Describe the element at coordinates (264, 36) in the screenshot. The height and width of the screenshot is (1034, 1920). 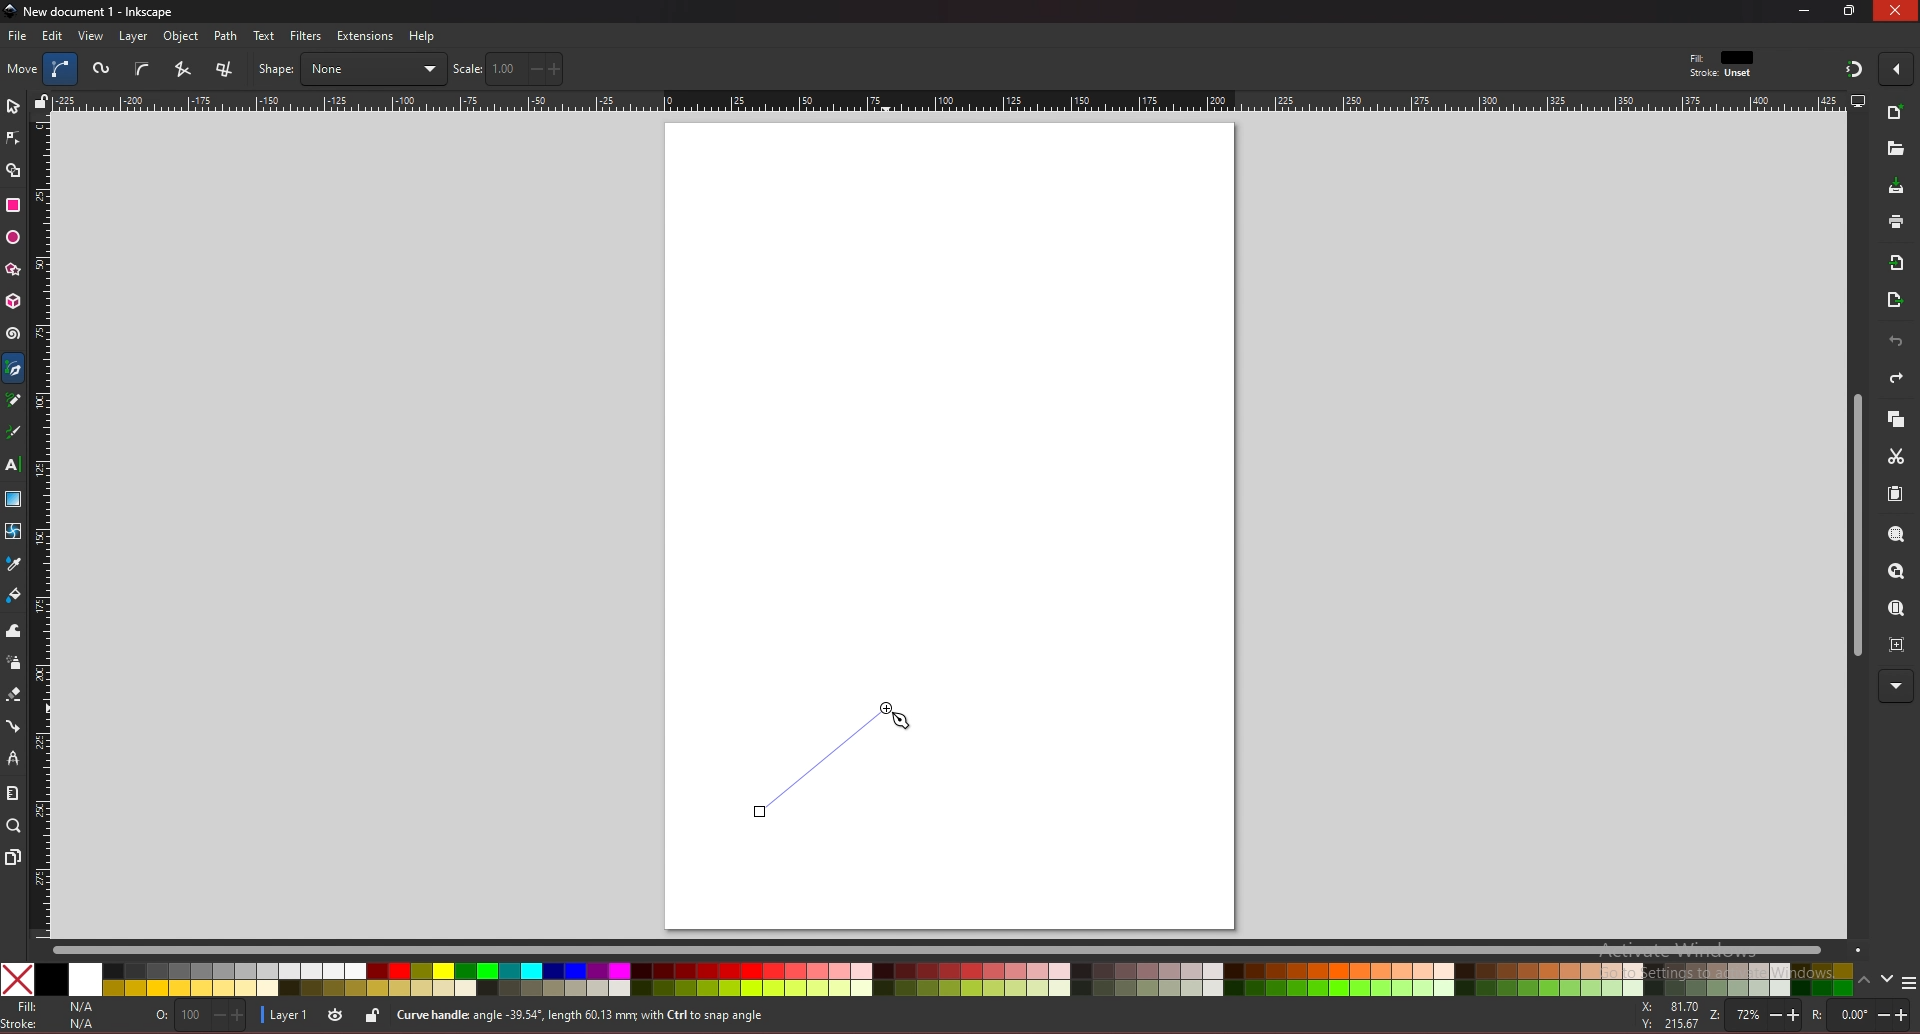
I see `text` at that location.